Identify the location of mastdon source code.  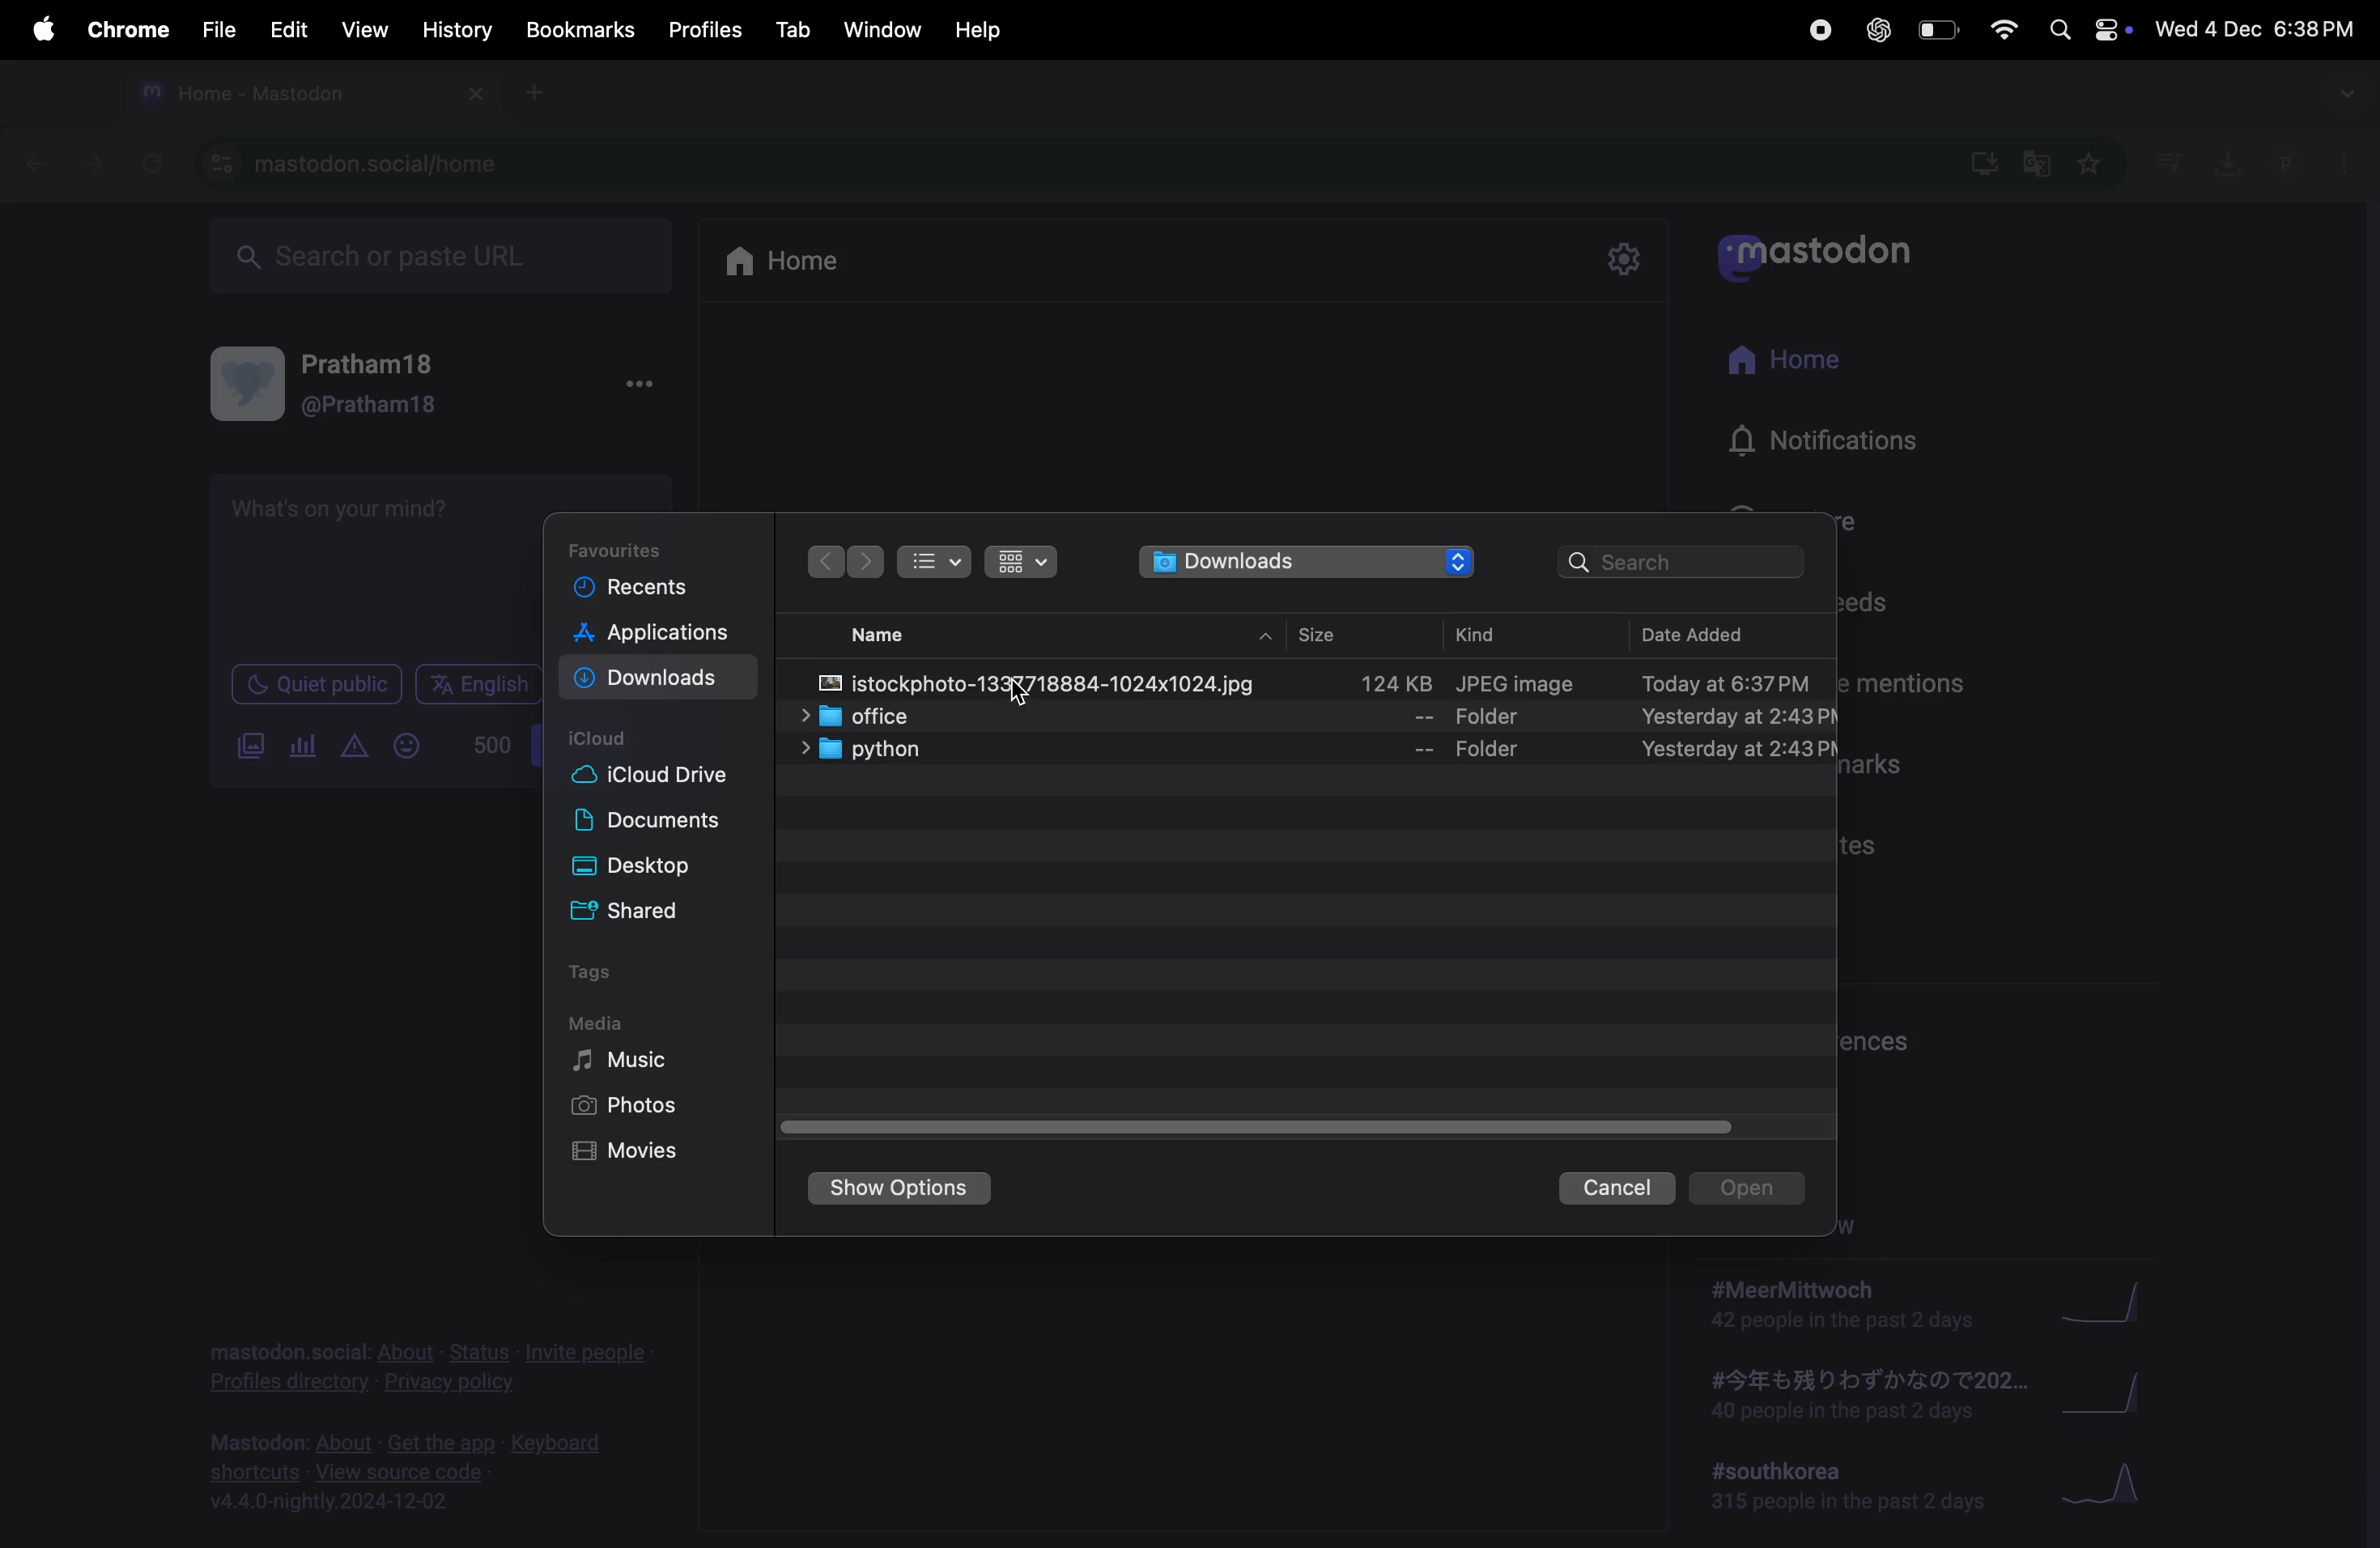
(416, 1469).